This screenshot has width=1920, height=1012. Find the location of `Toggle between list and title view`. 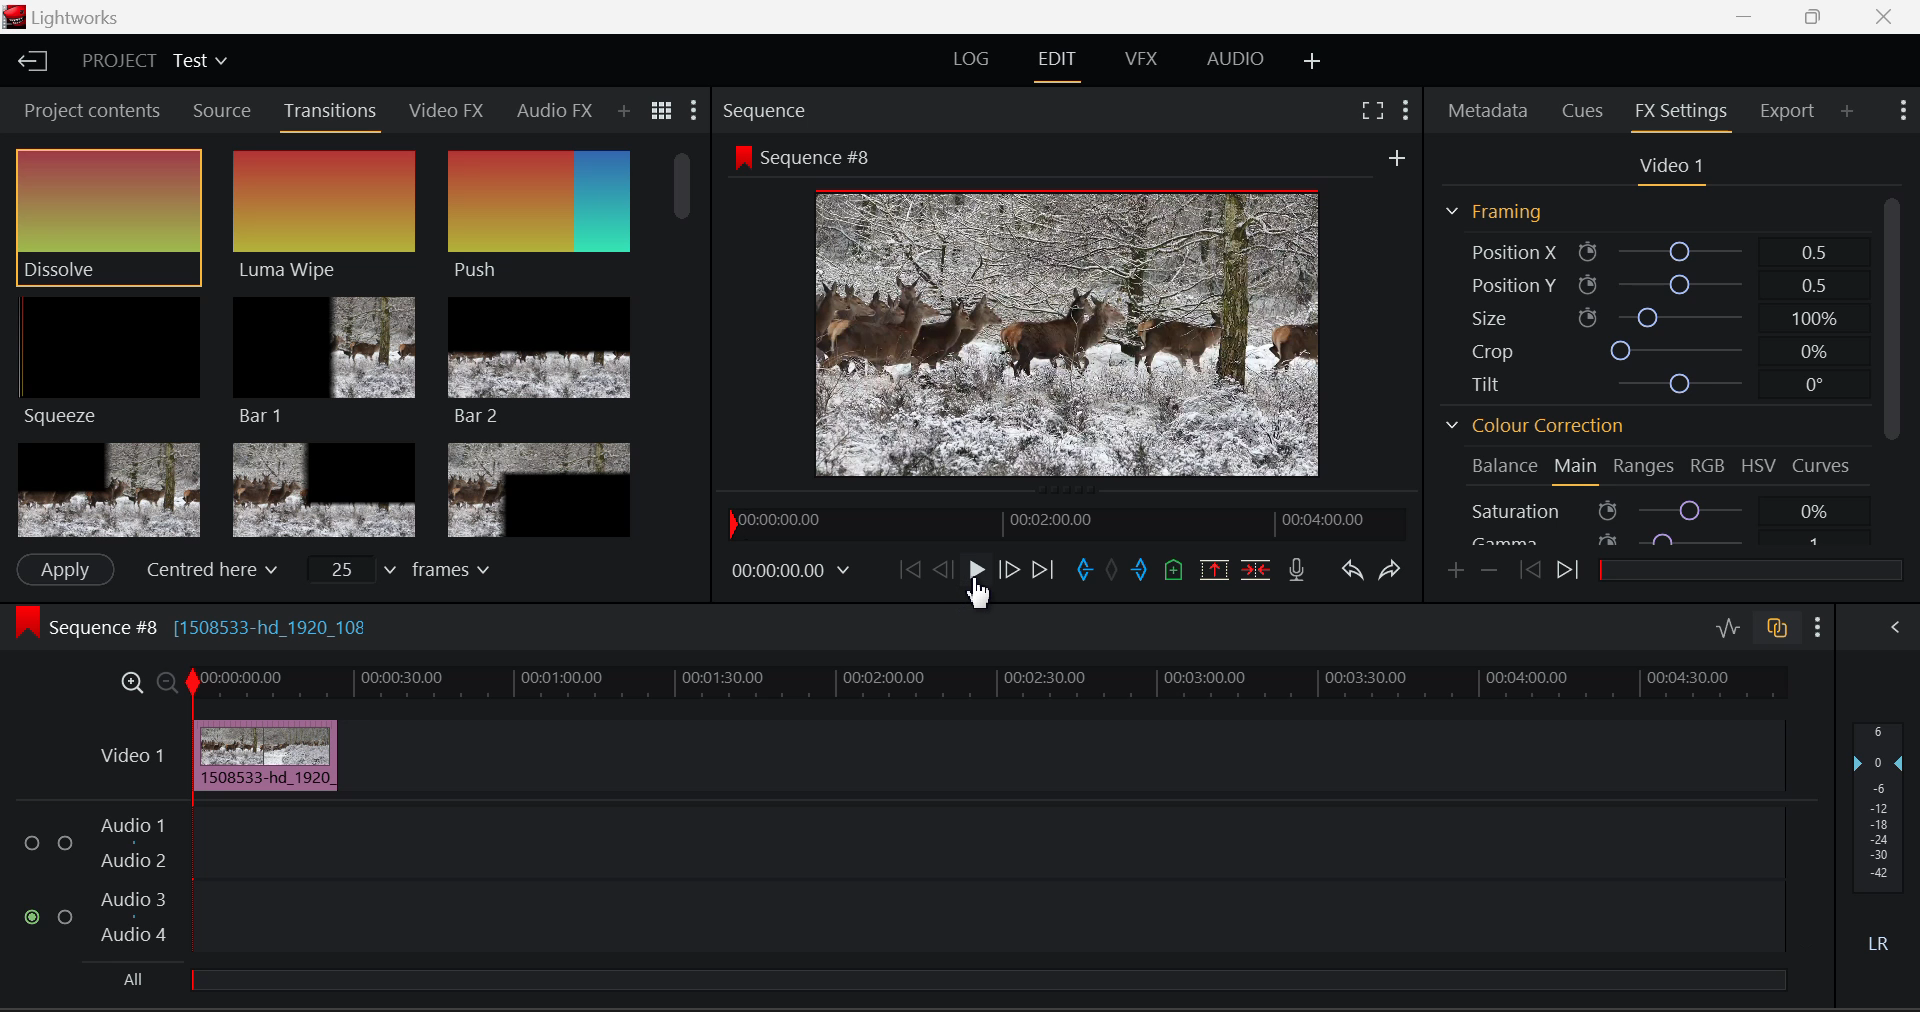

Toggle between list and title view is located at coordinates (662, 111).